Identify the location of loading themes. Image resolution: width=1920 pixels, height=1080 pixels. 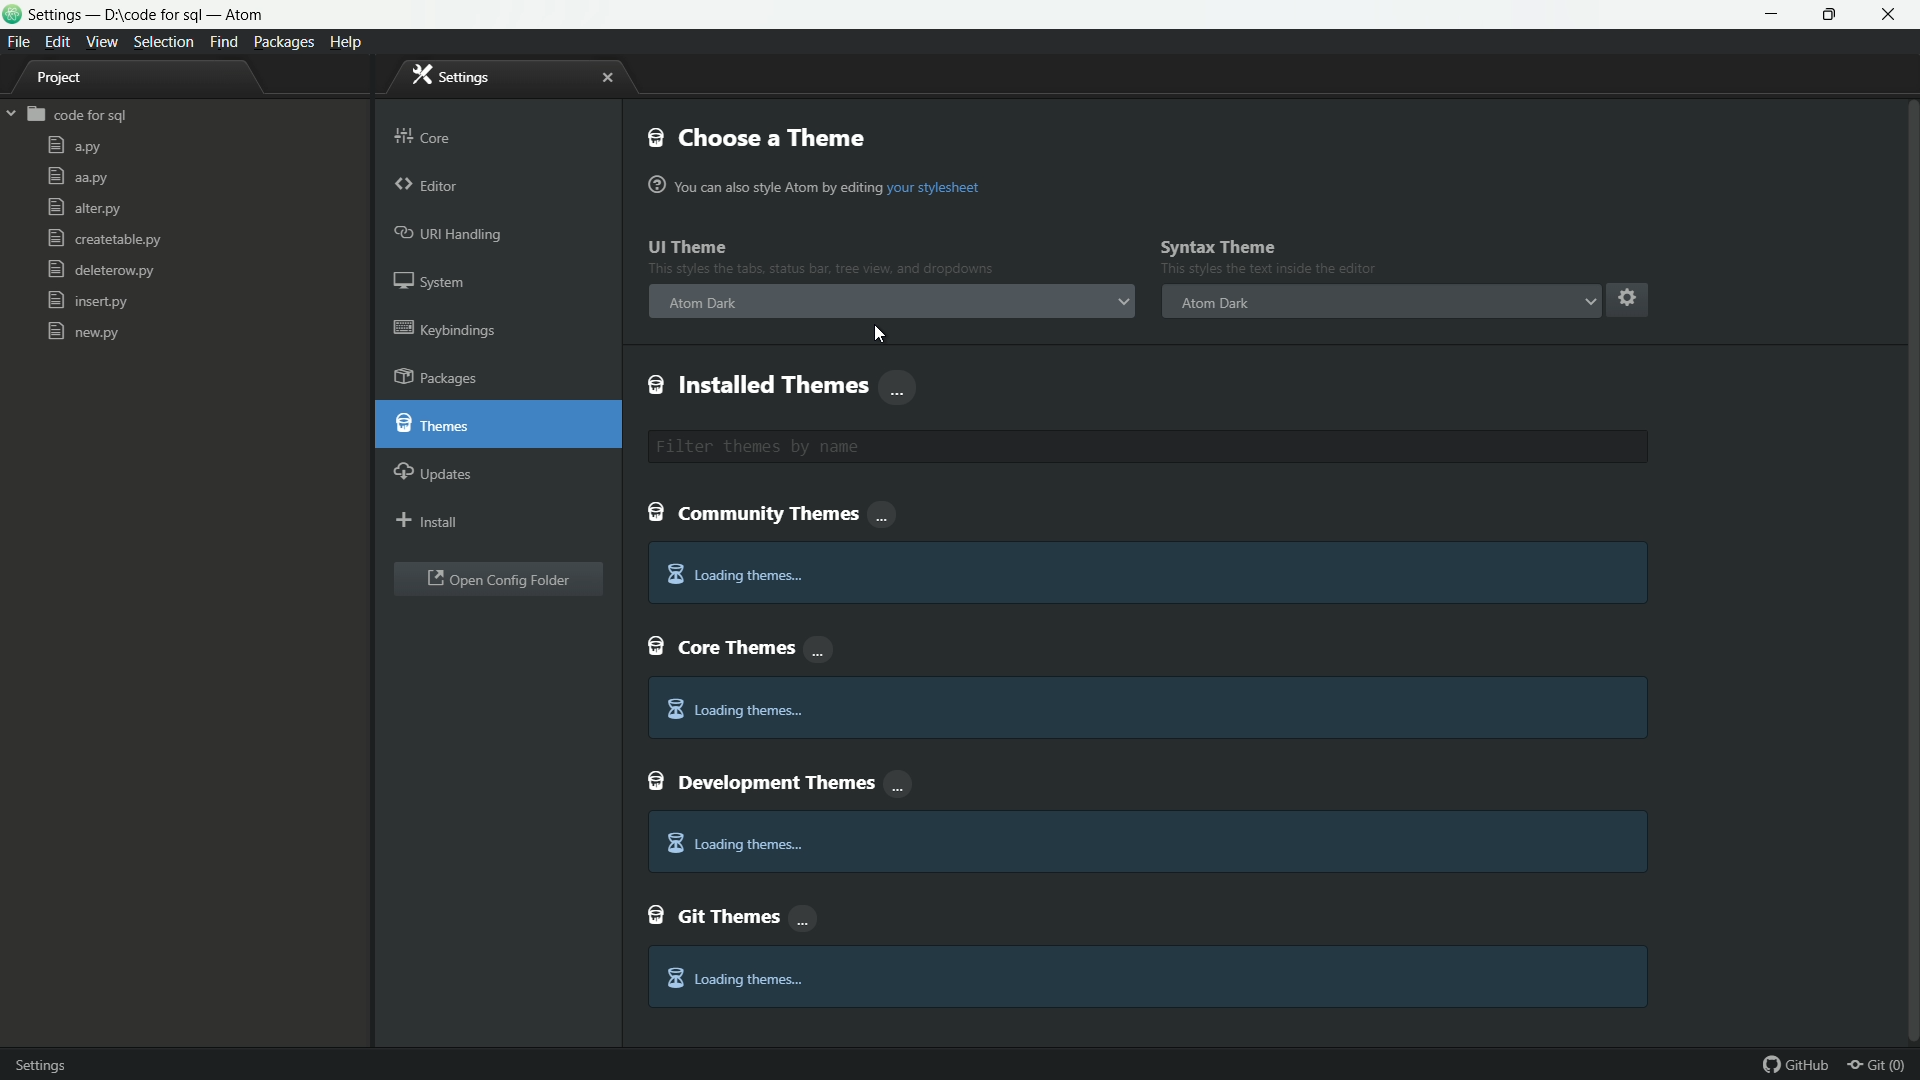
(734, 576).